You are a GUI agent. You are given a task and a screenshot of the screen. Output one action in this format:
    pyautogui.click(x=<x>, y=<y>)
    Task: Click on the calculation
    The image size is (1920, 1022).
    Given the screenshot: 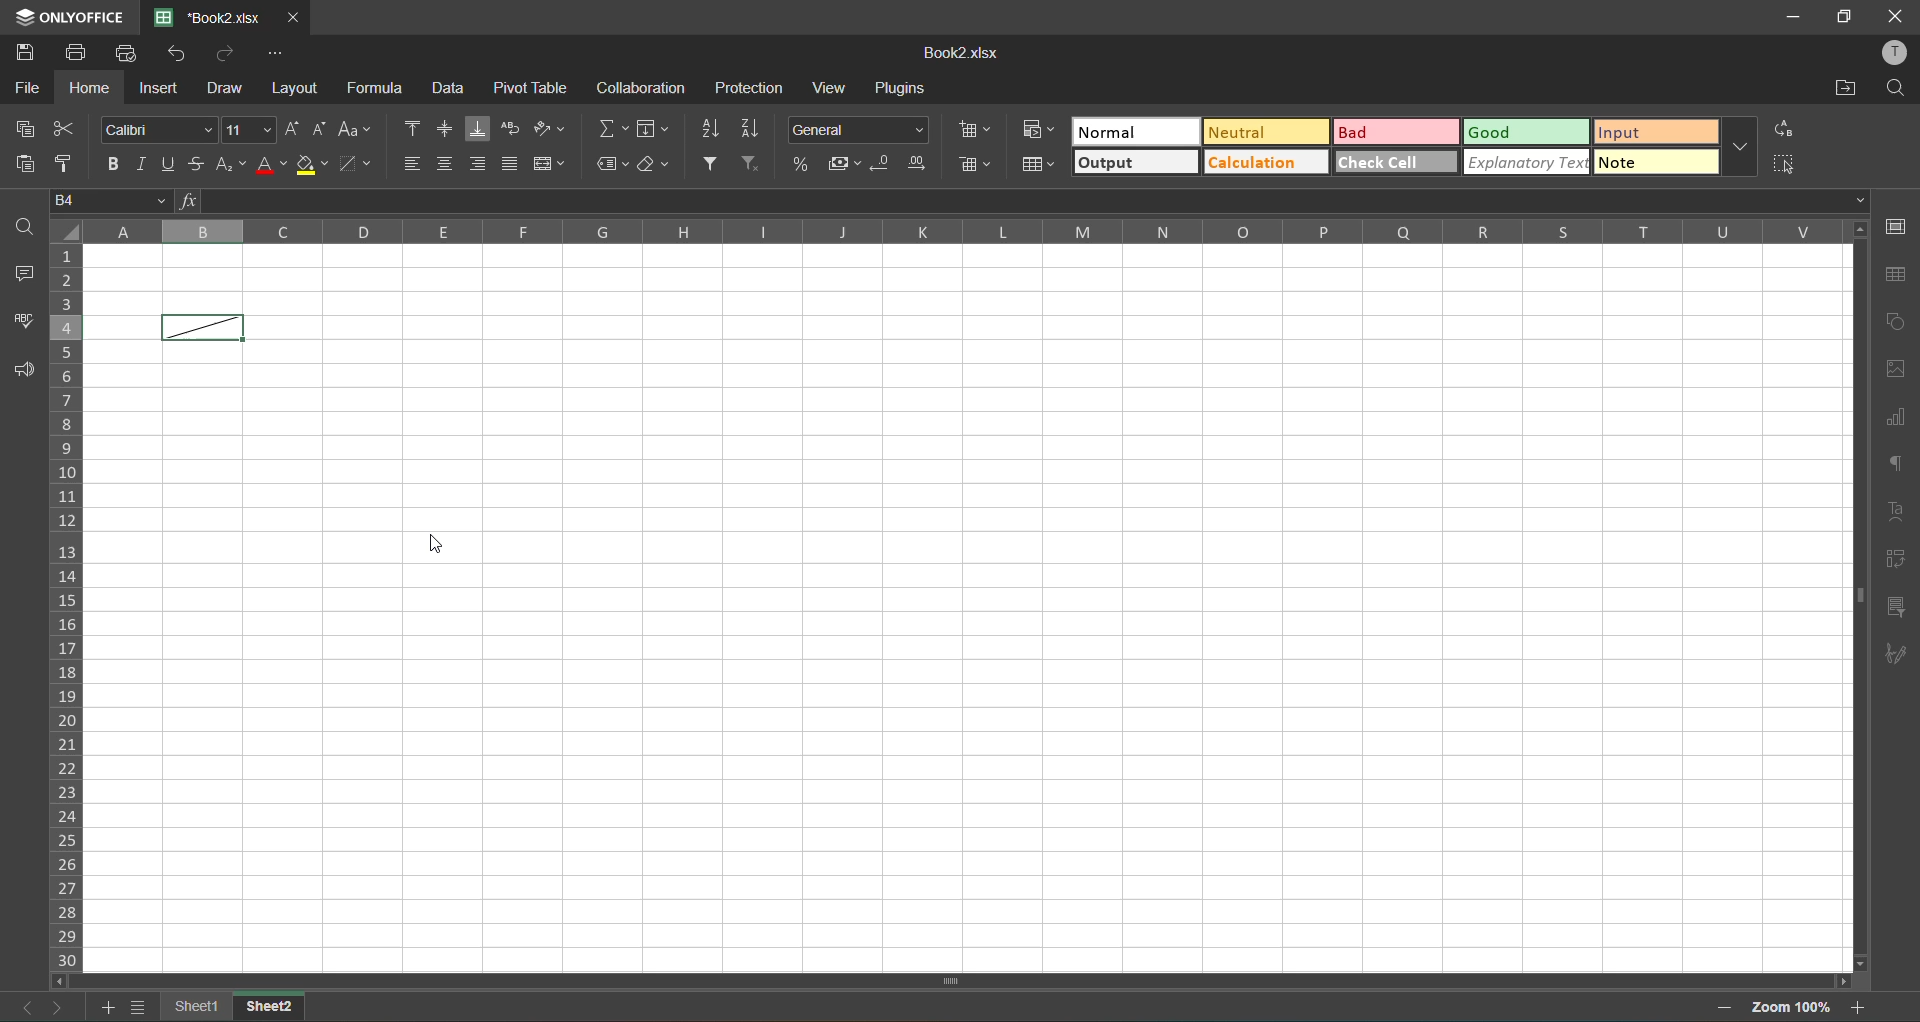 What is the action you would take?
    pyautogui.click(x=1269, y=163)
    